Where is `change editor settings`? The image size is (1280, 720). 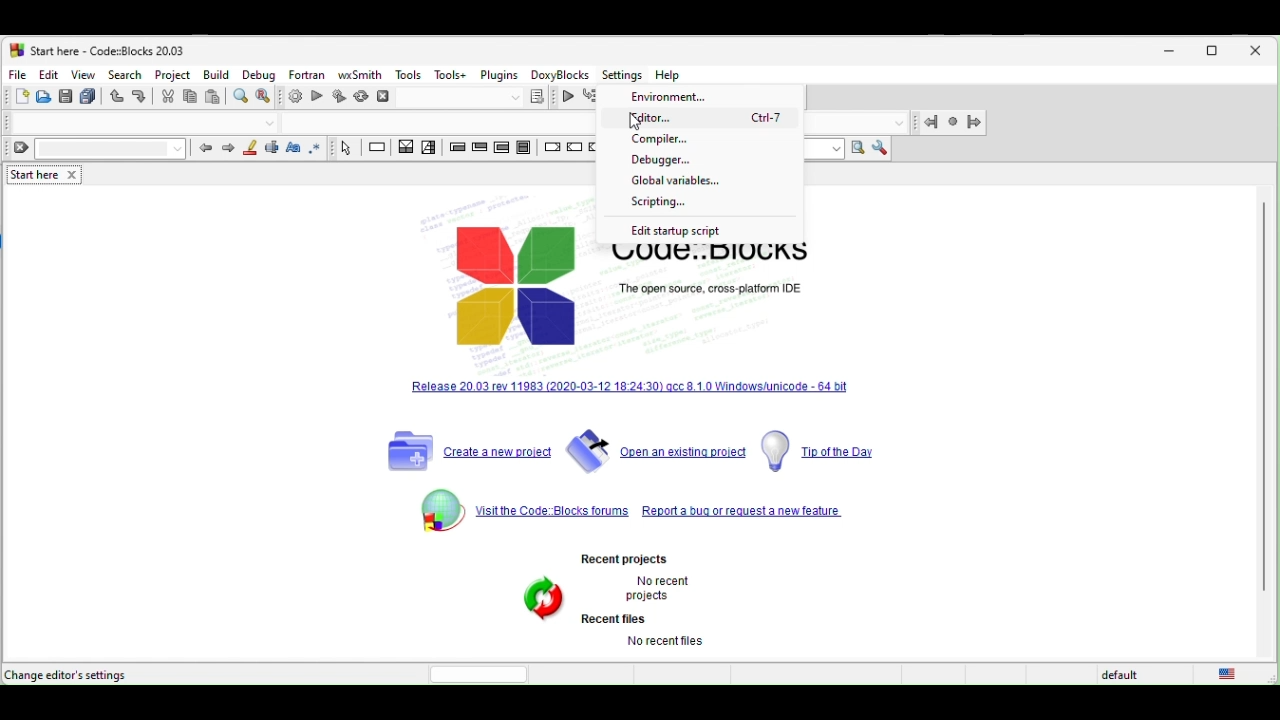
change editor settings is located at coordinates (74, 674).